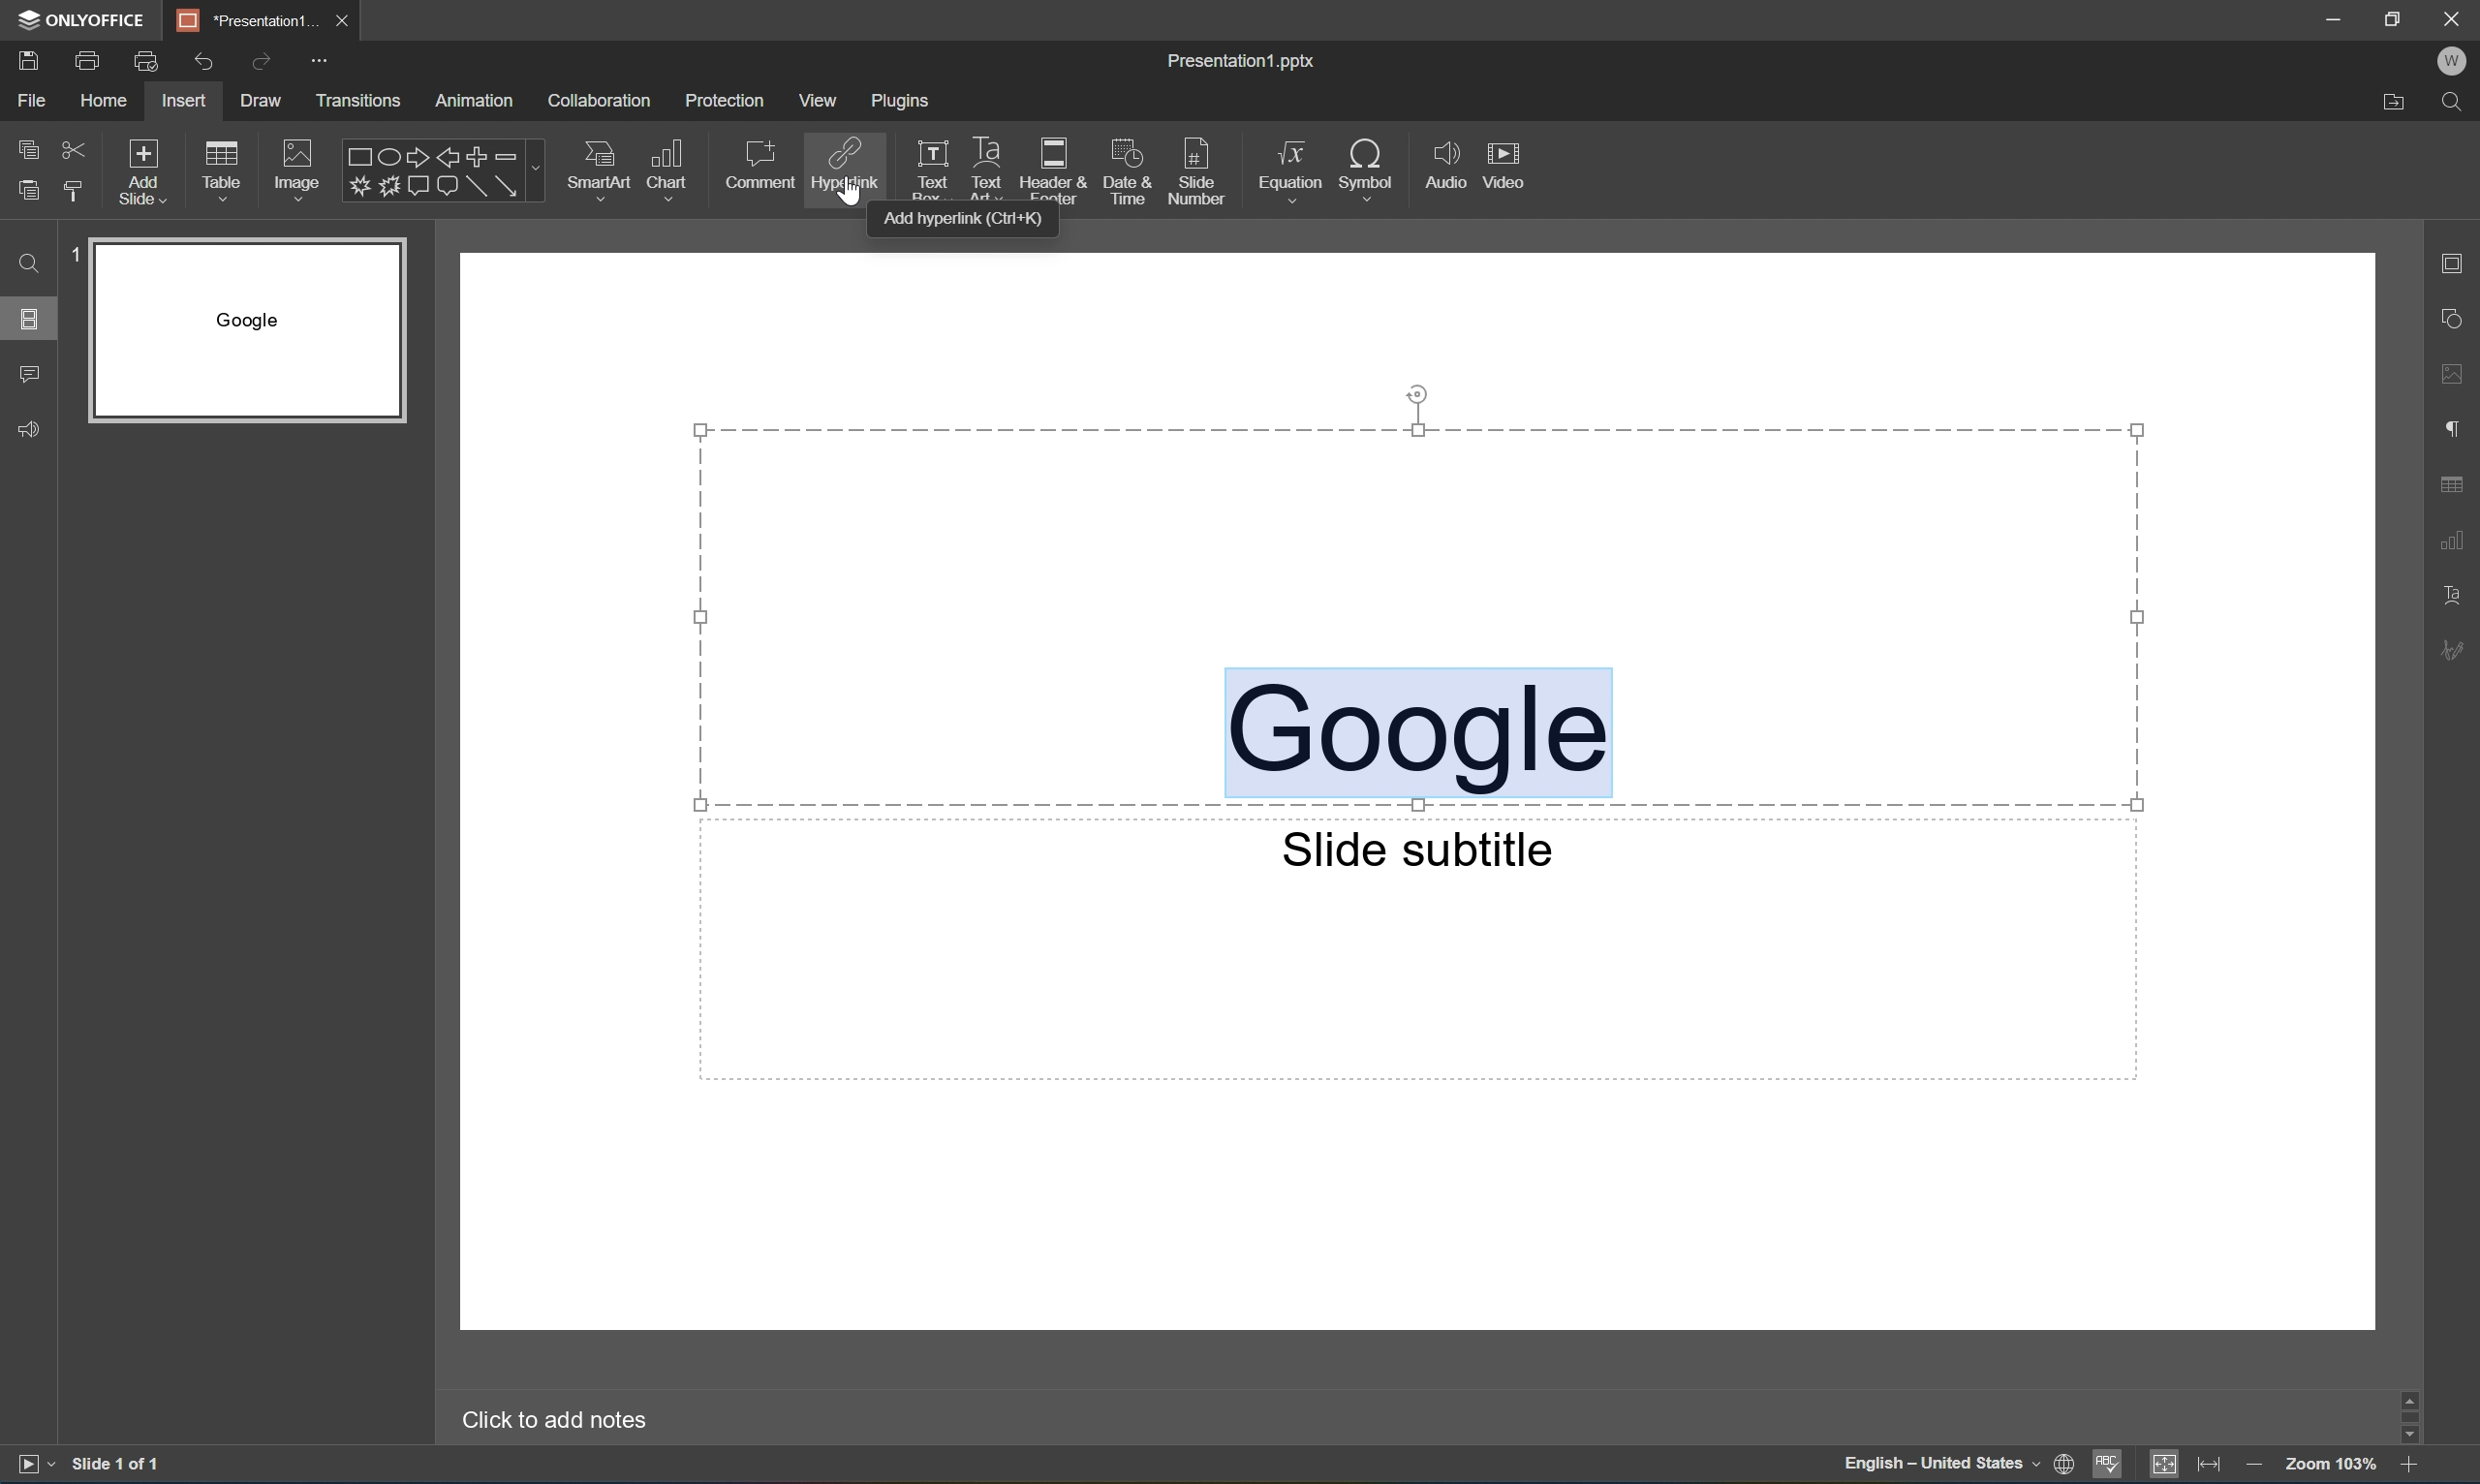  What do you see at coordinates (1292, 173) in the screenshot?
I see `Equation` at bounding box center [1292, 173].